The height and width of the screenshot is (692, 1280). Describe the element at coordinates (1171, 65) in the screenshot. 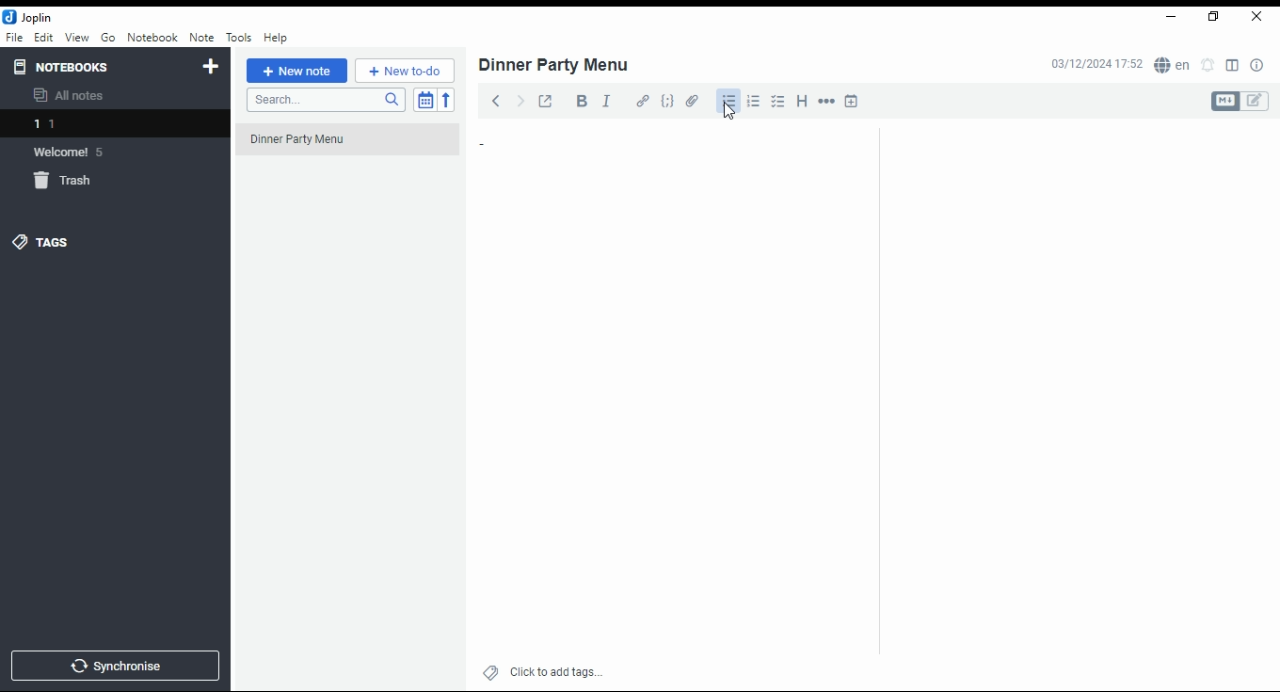

I see `Language` at that location.